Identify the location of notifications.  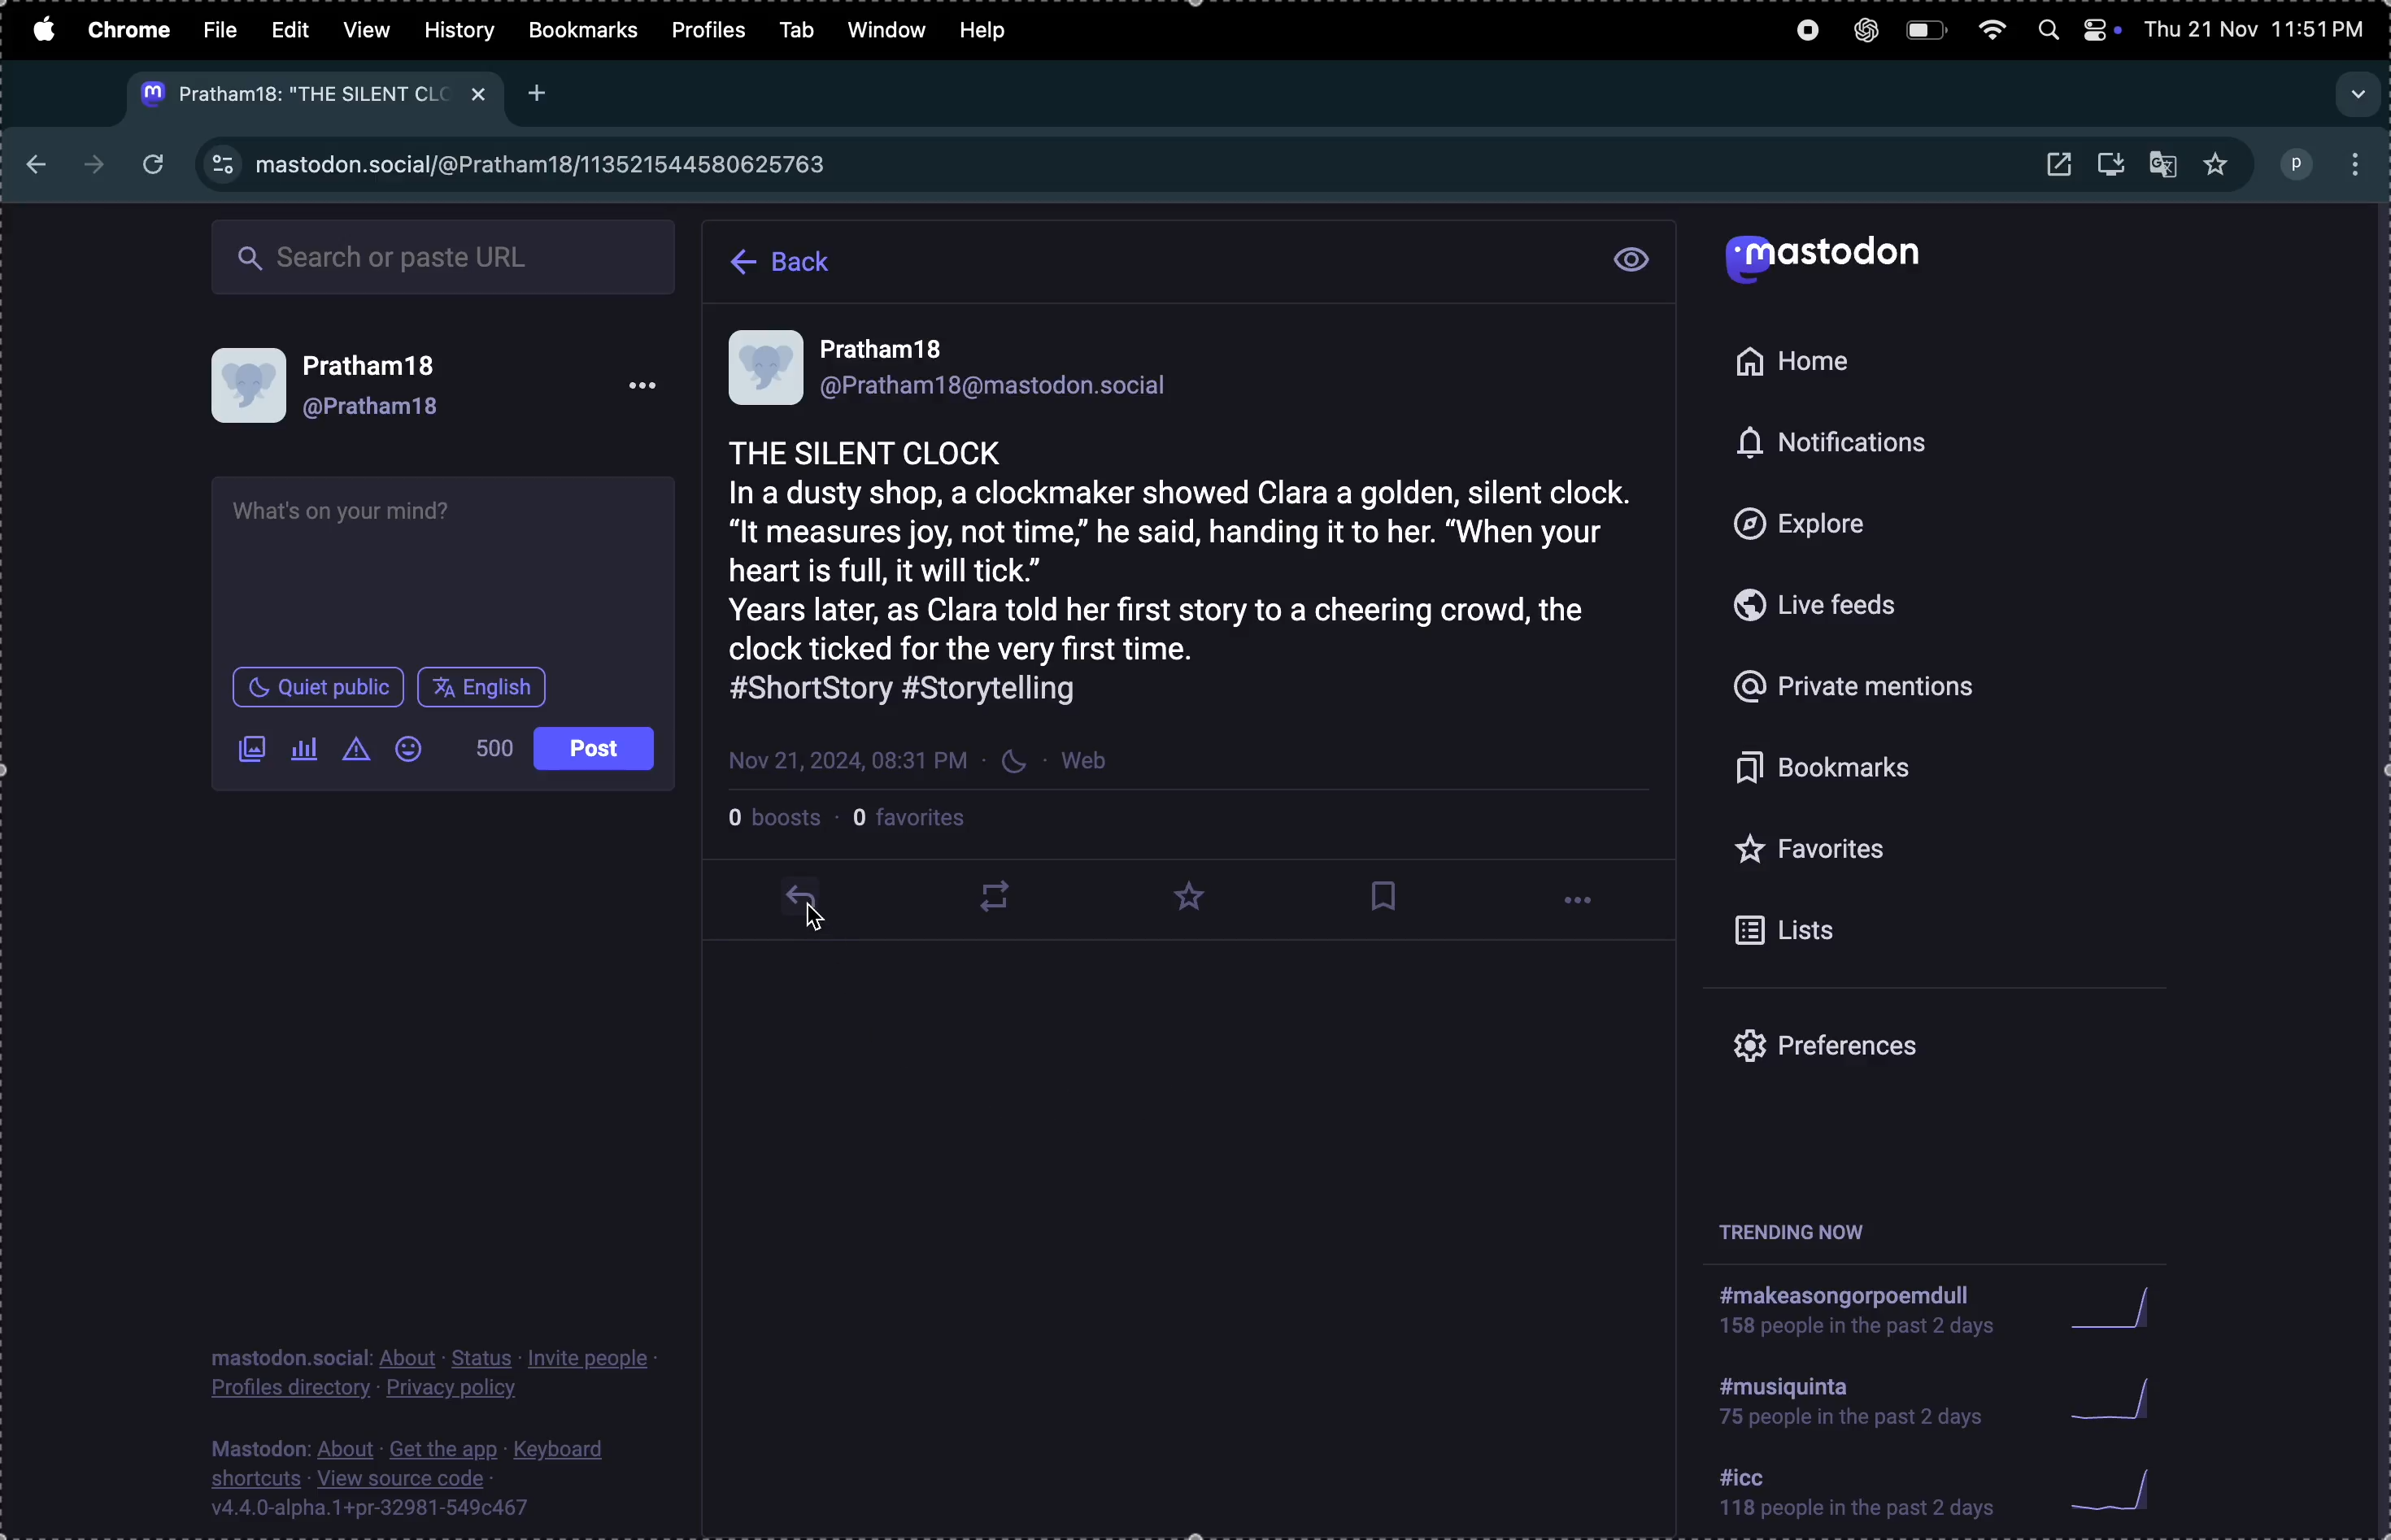
(1833, 446).